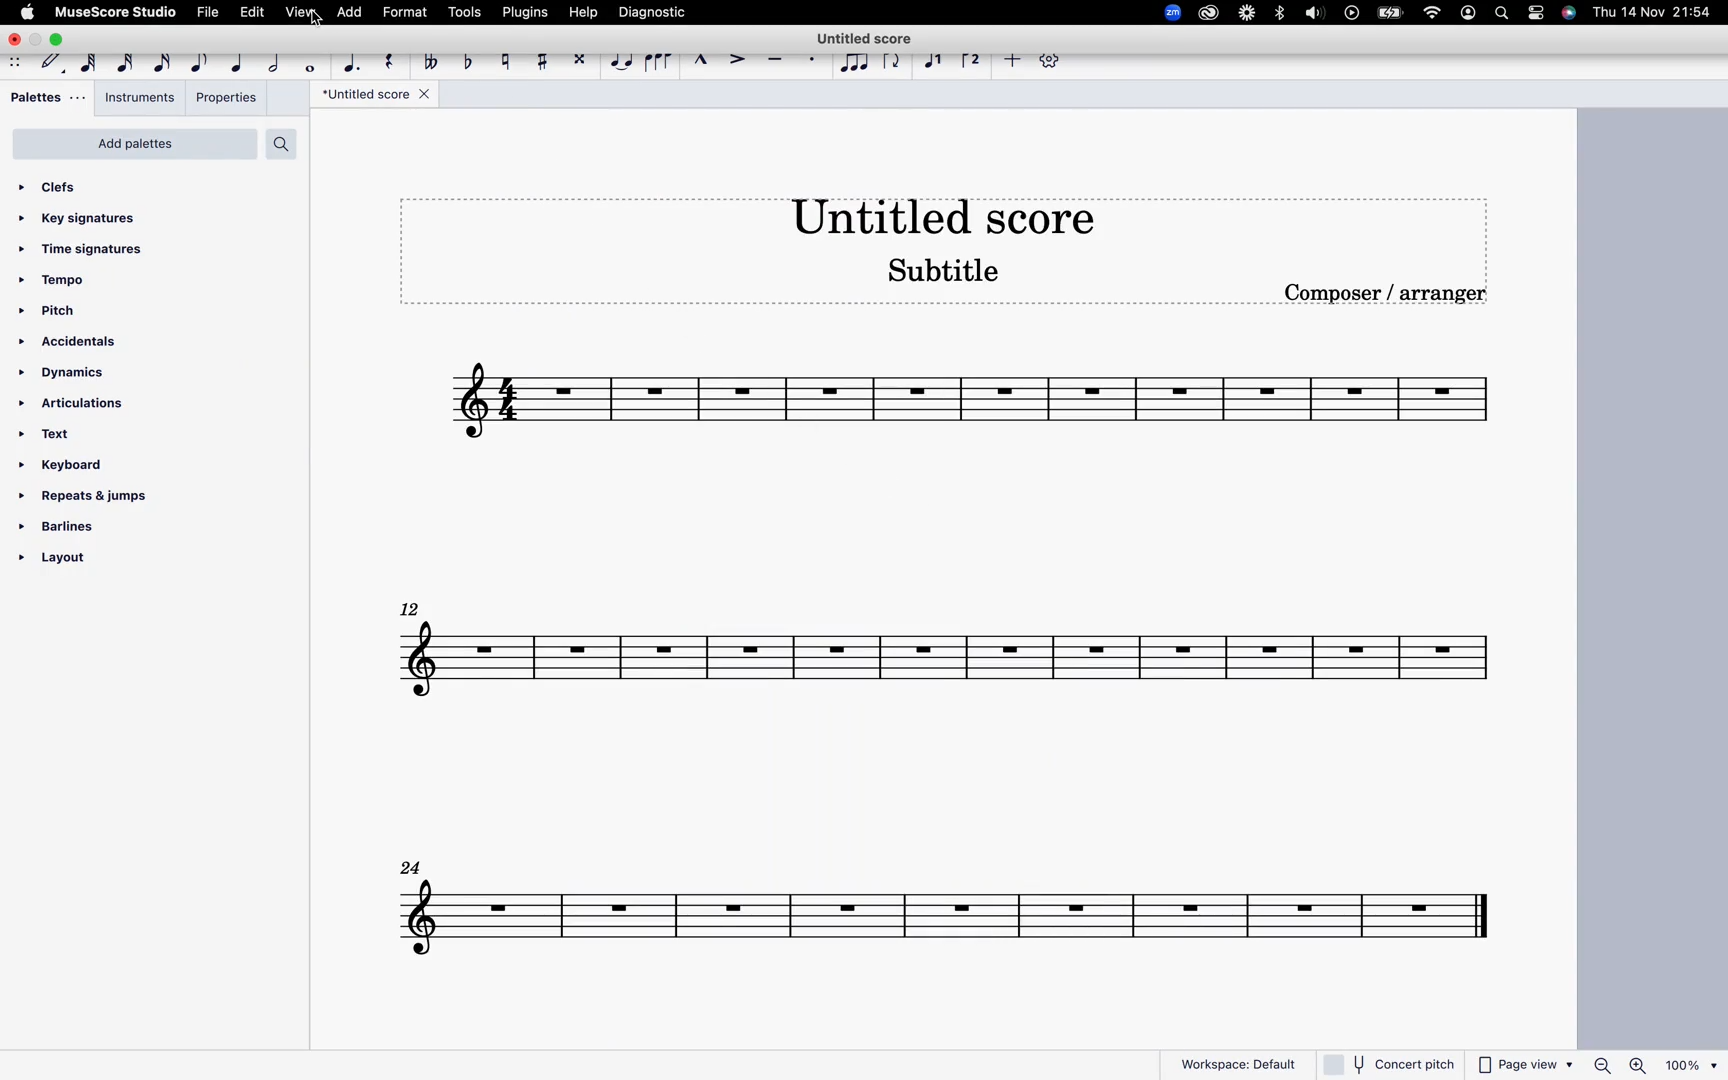 Image resolution: width=1728 pixels, height=1080 pixels. What do you see at coordinates (1392, 295) in the screenshot?
I see `composer / arranger` at bounding box center [1392, 295].